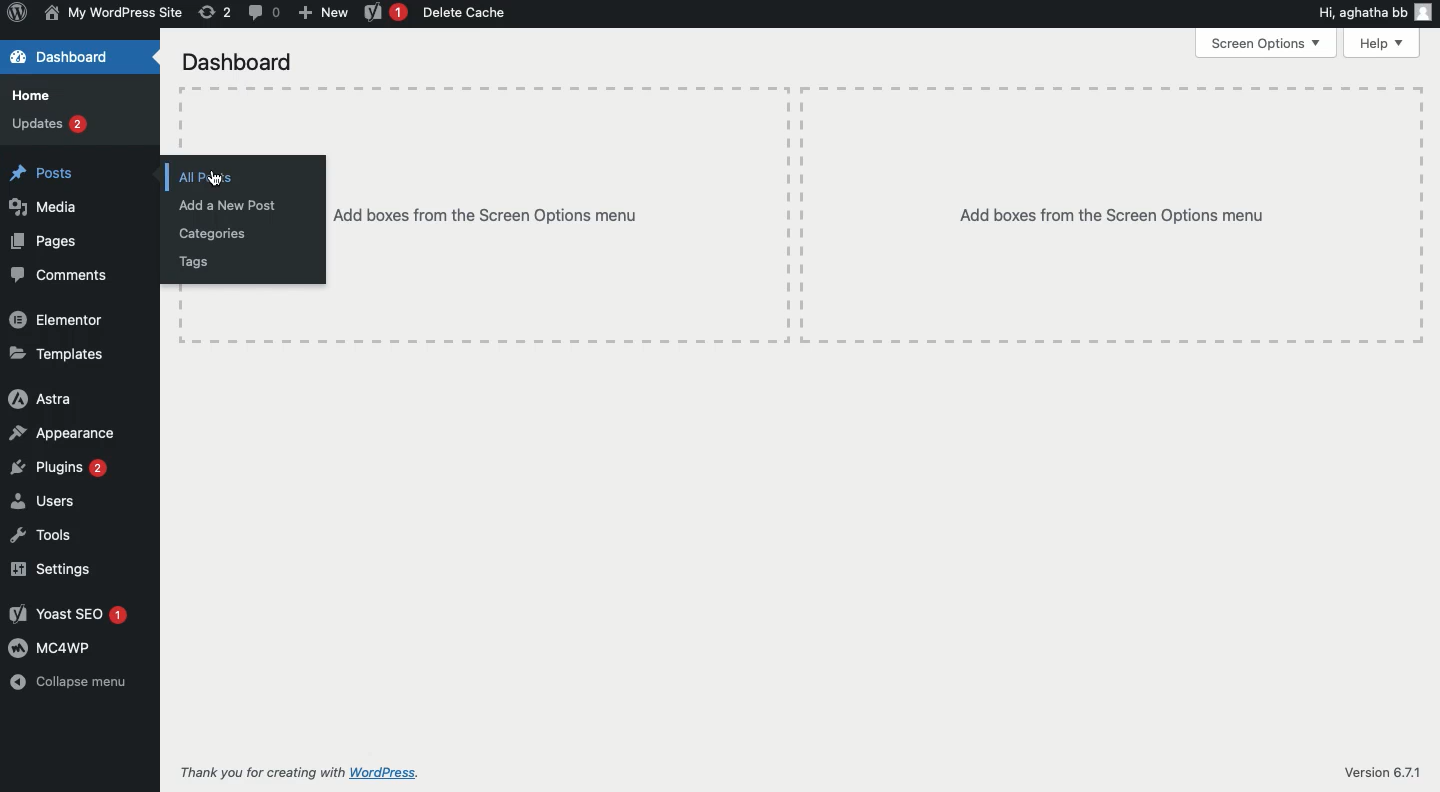 The image size is (1440, 792). Describe the element at coordinates (298, 771) in the screenshot. I see `Thank you for creating with WordPress` at that location.